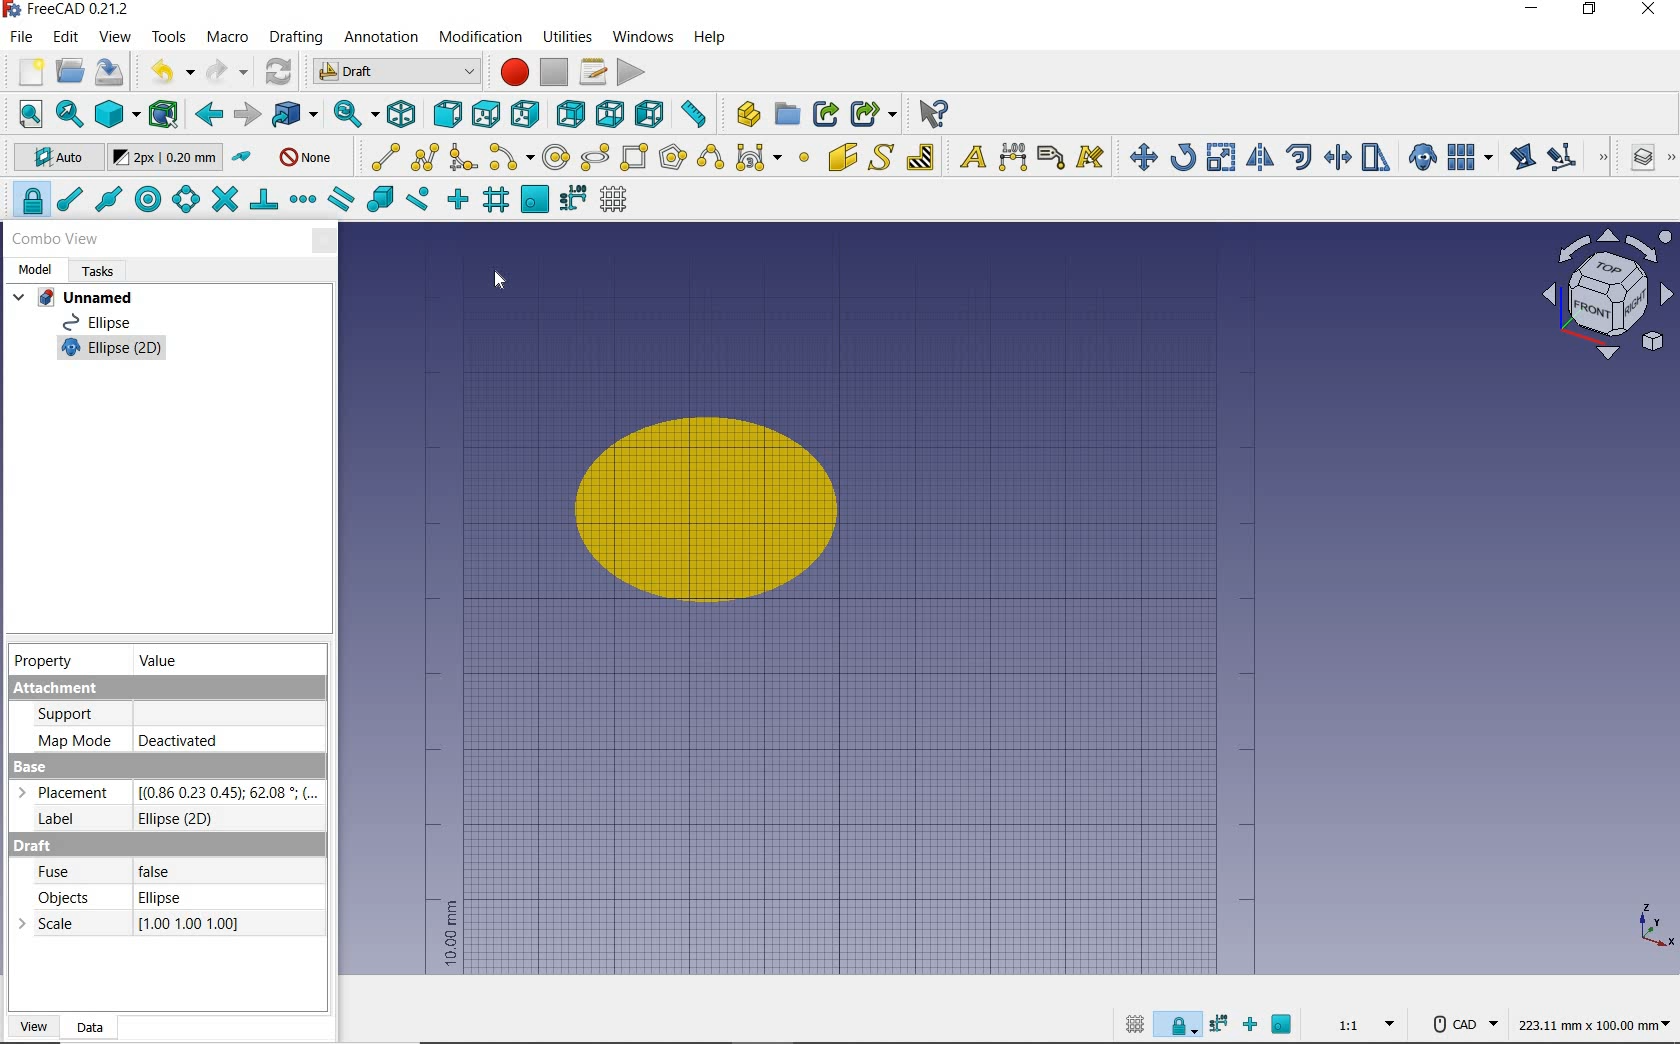  What do you see at coordinates (648, 116) in the screenshot?
I see `left` at bounding box center [648, 116].